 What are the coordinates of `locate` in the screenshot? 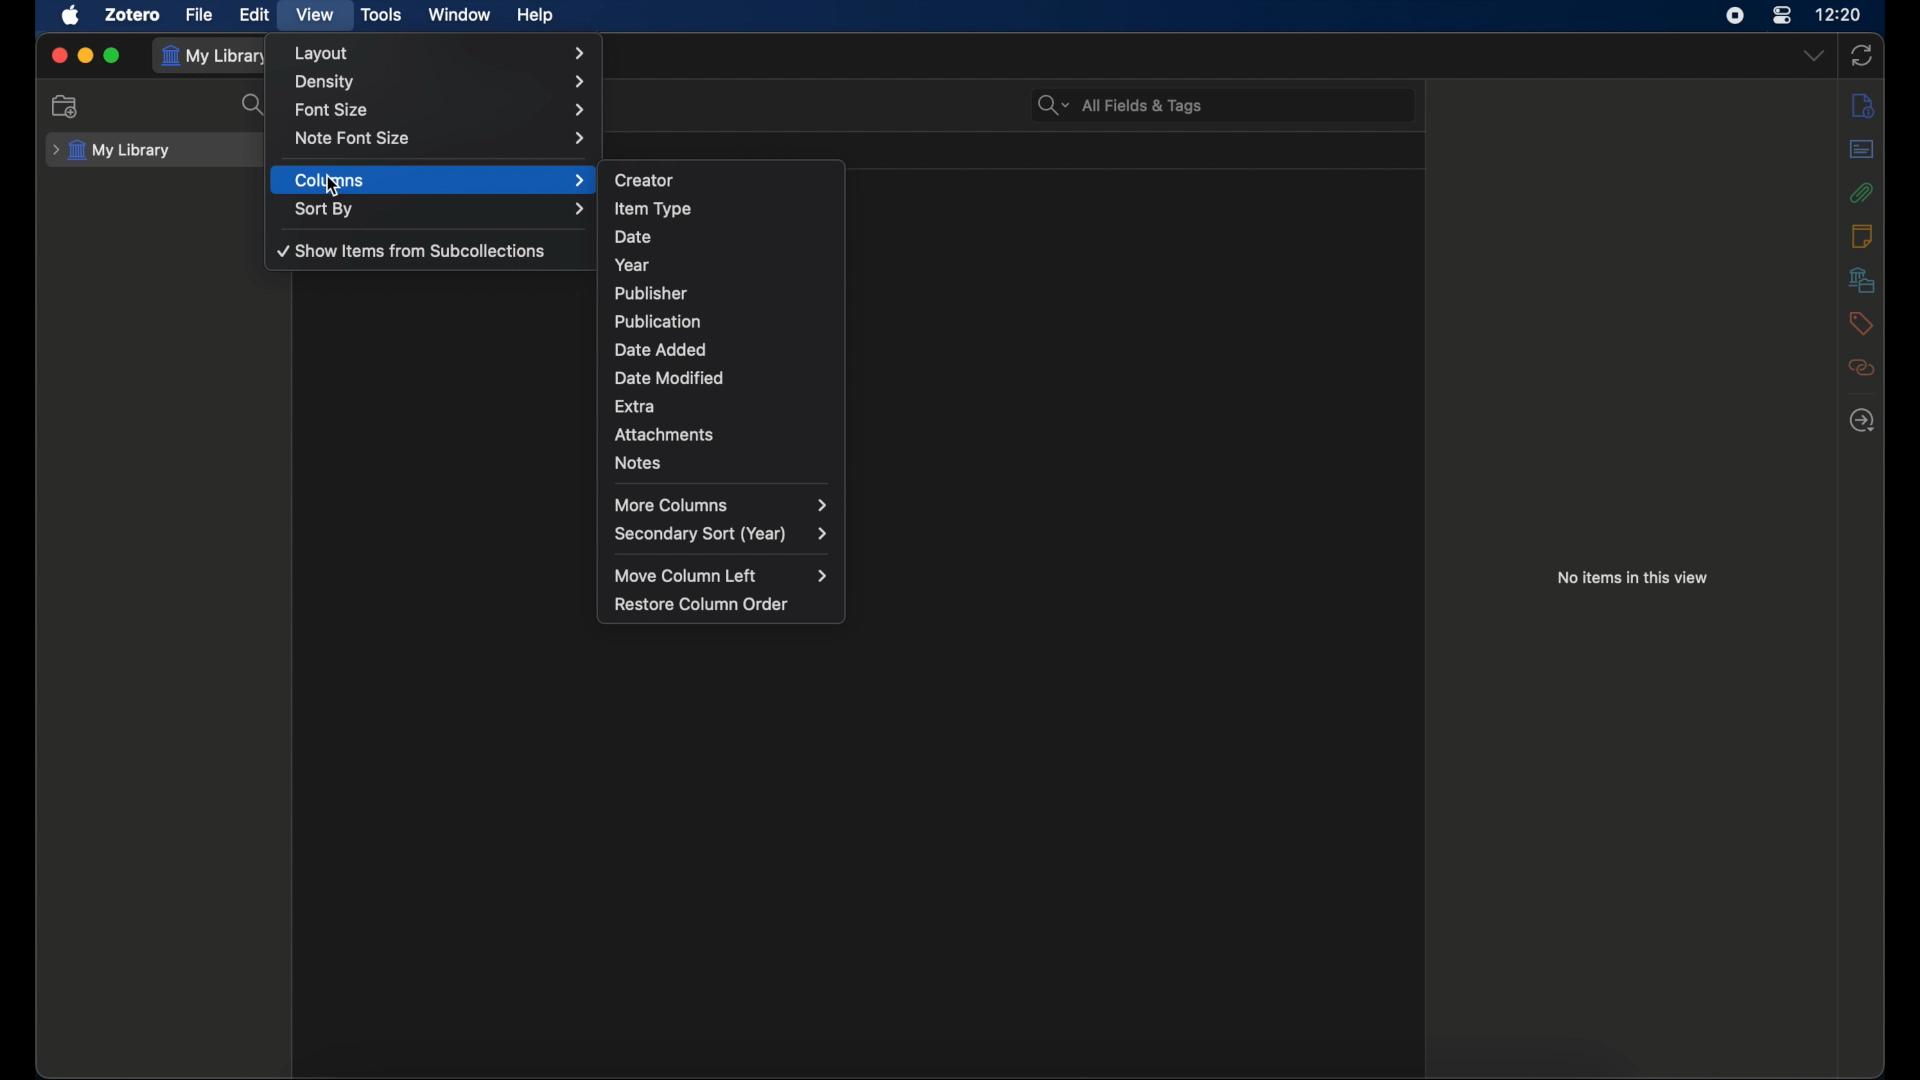 It's located at (1862, 420).